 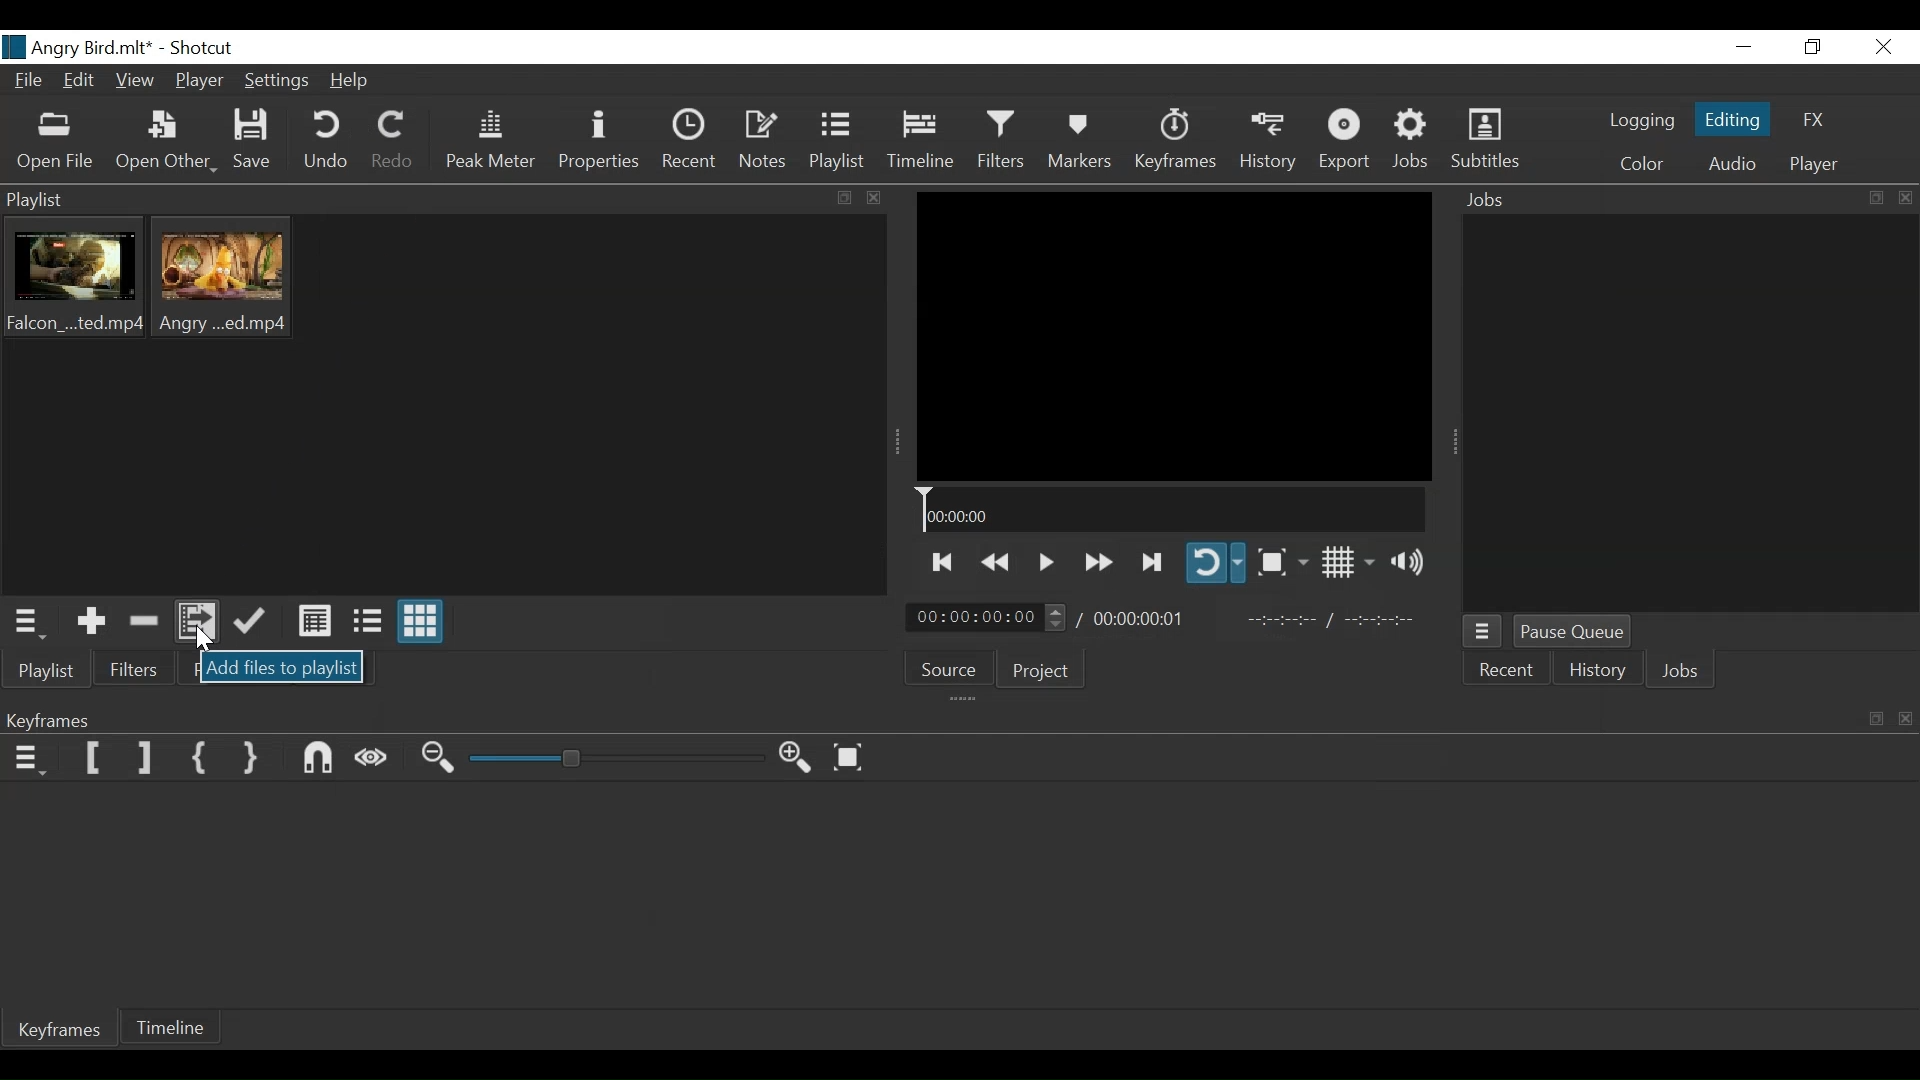 What do you see at coordinates (1174, 335) in the screenshot?
I see `Media Viewer` at bounding box center [1174, 335].